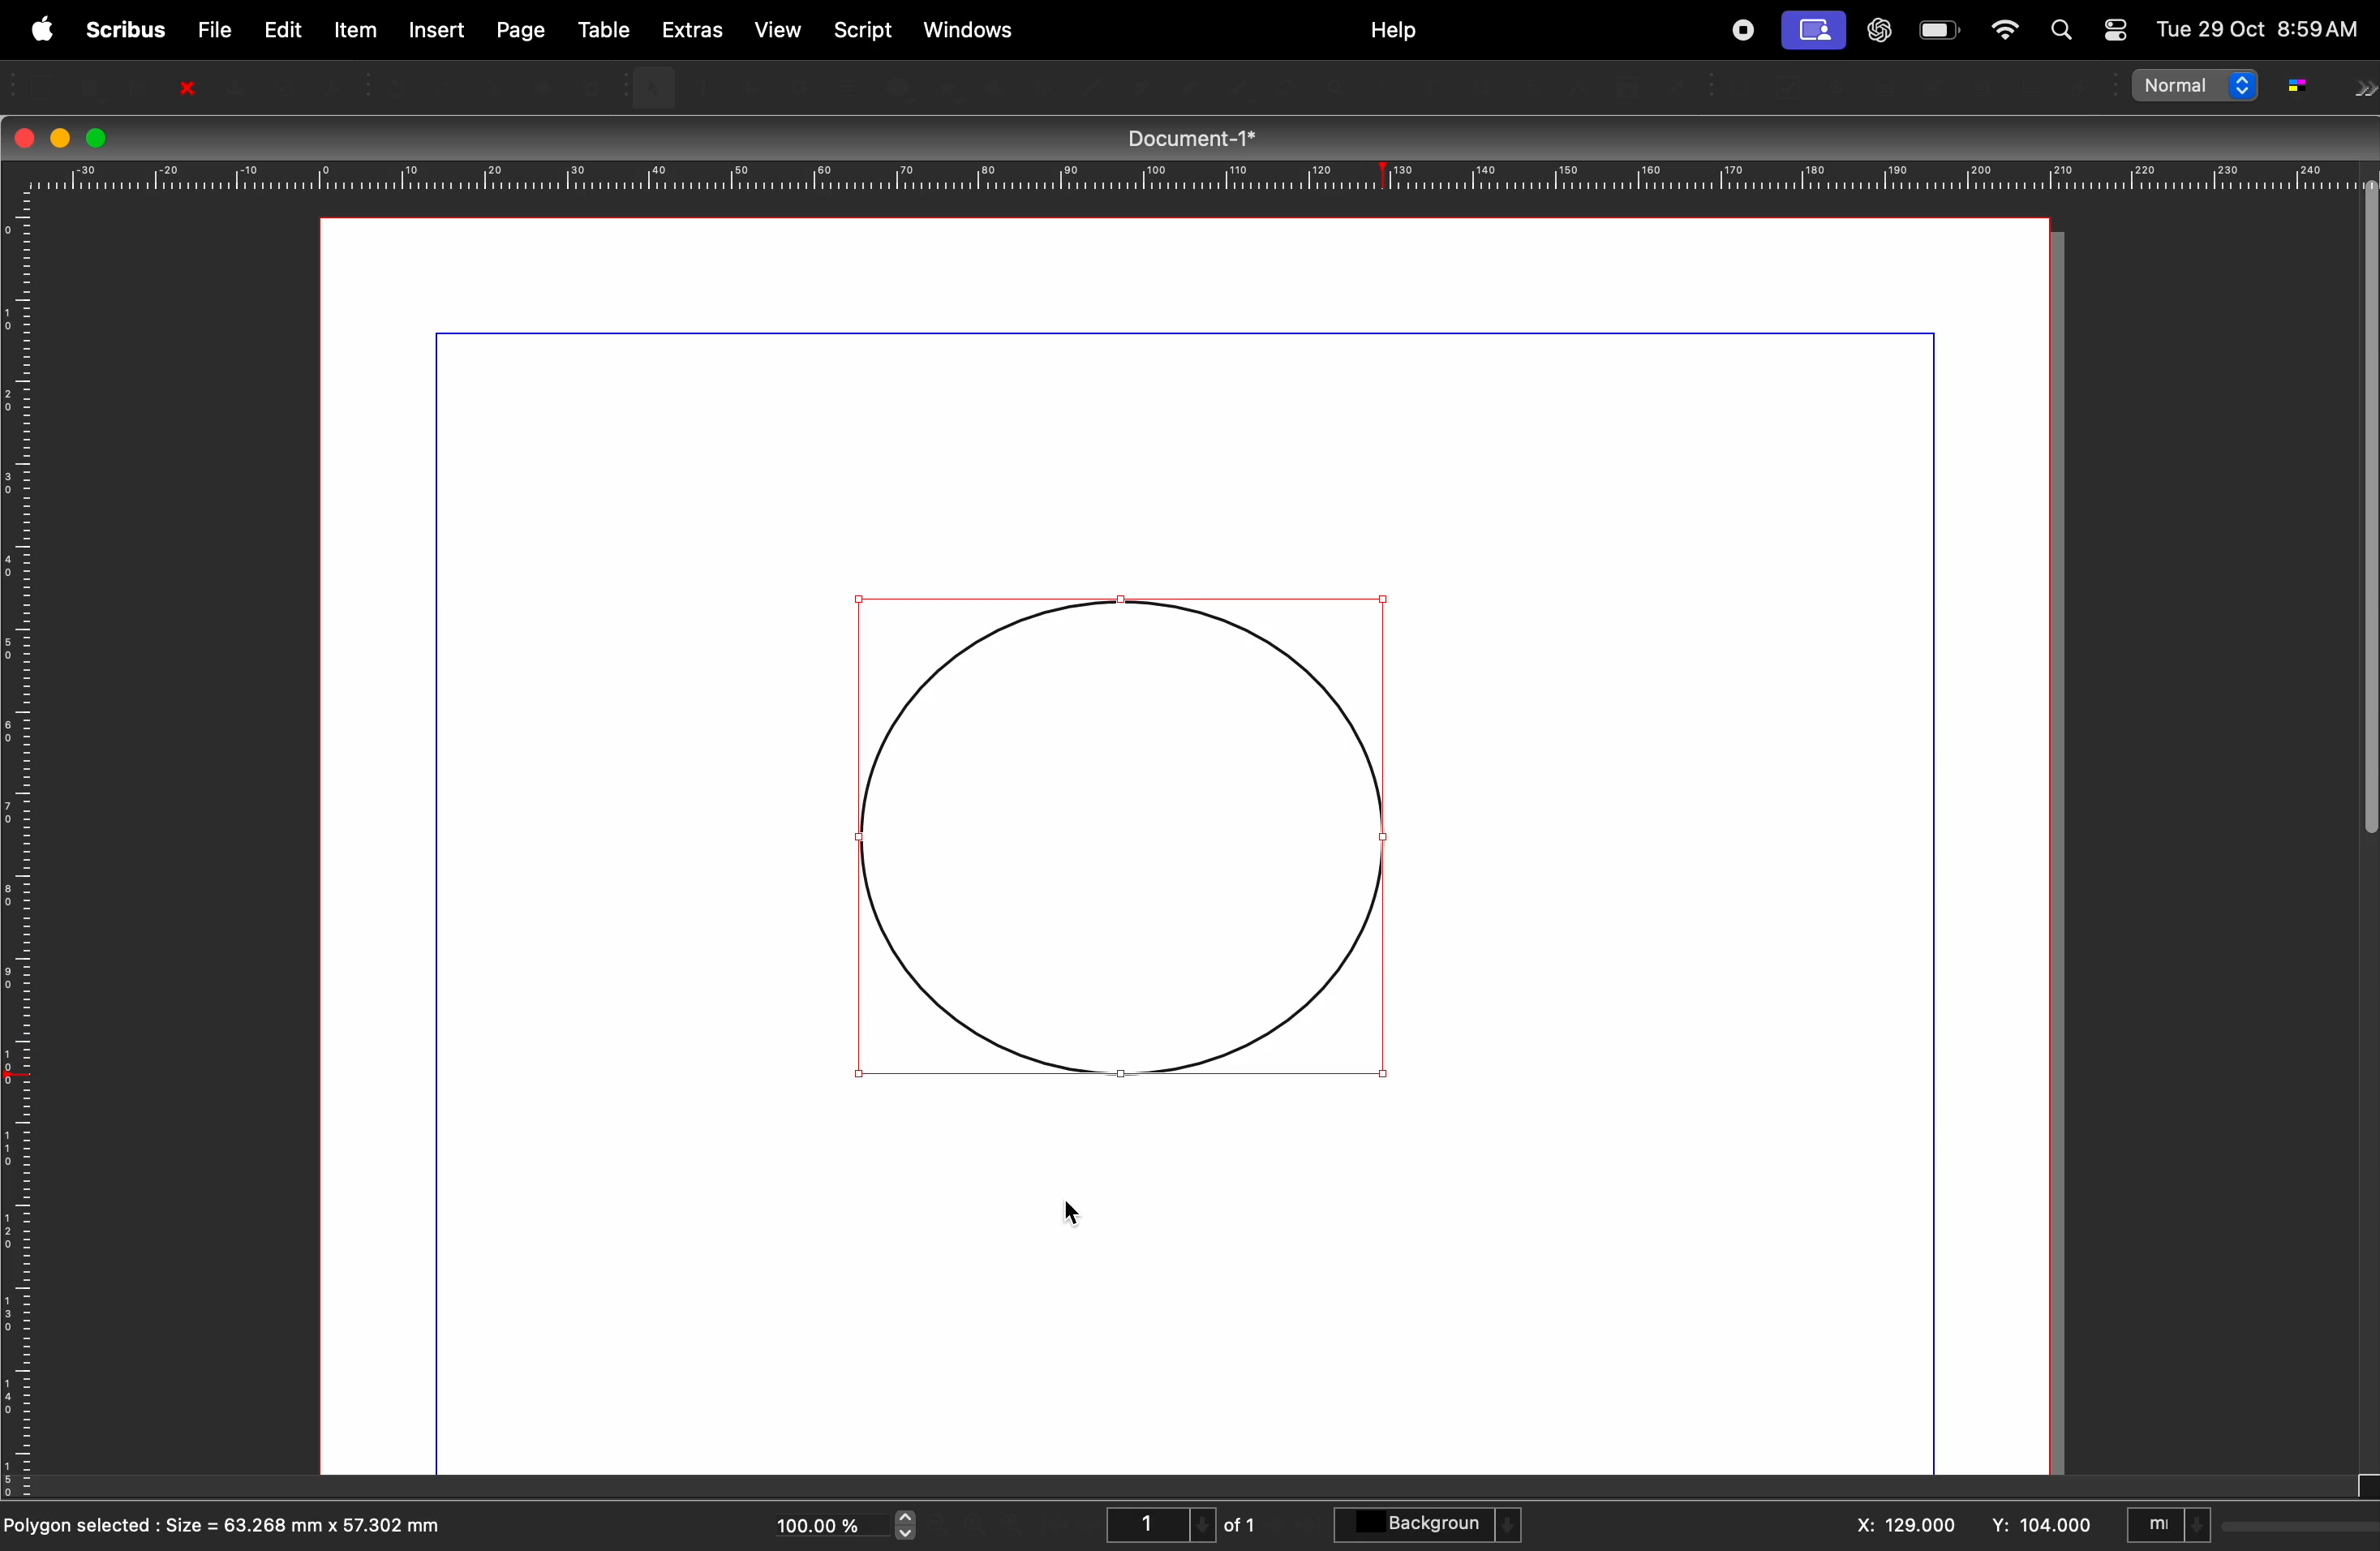 Image resolution: width=2380 pixels, height=1551 pixels. I want to click on Redo, so click(448, 84).